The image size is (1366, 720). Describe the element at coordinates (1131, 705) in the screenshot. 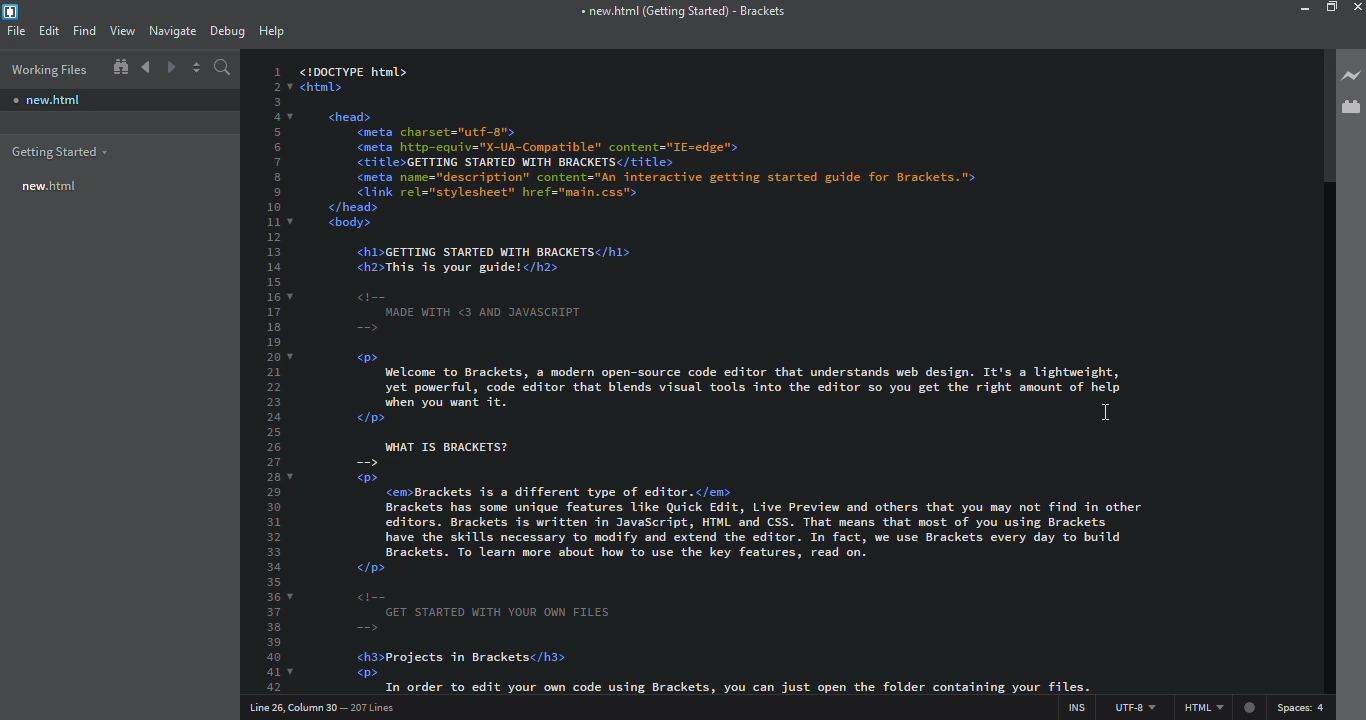

I see `utf 8` at that location.